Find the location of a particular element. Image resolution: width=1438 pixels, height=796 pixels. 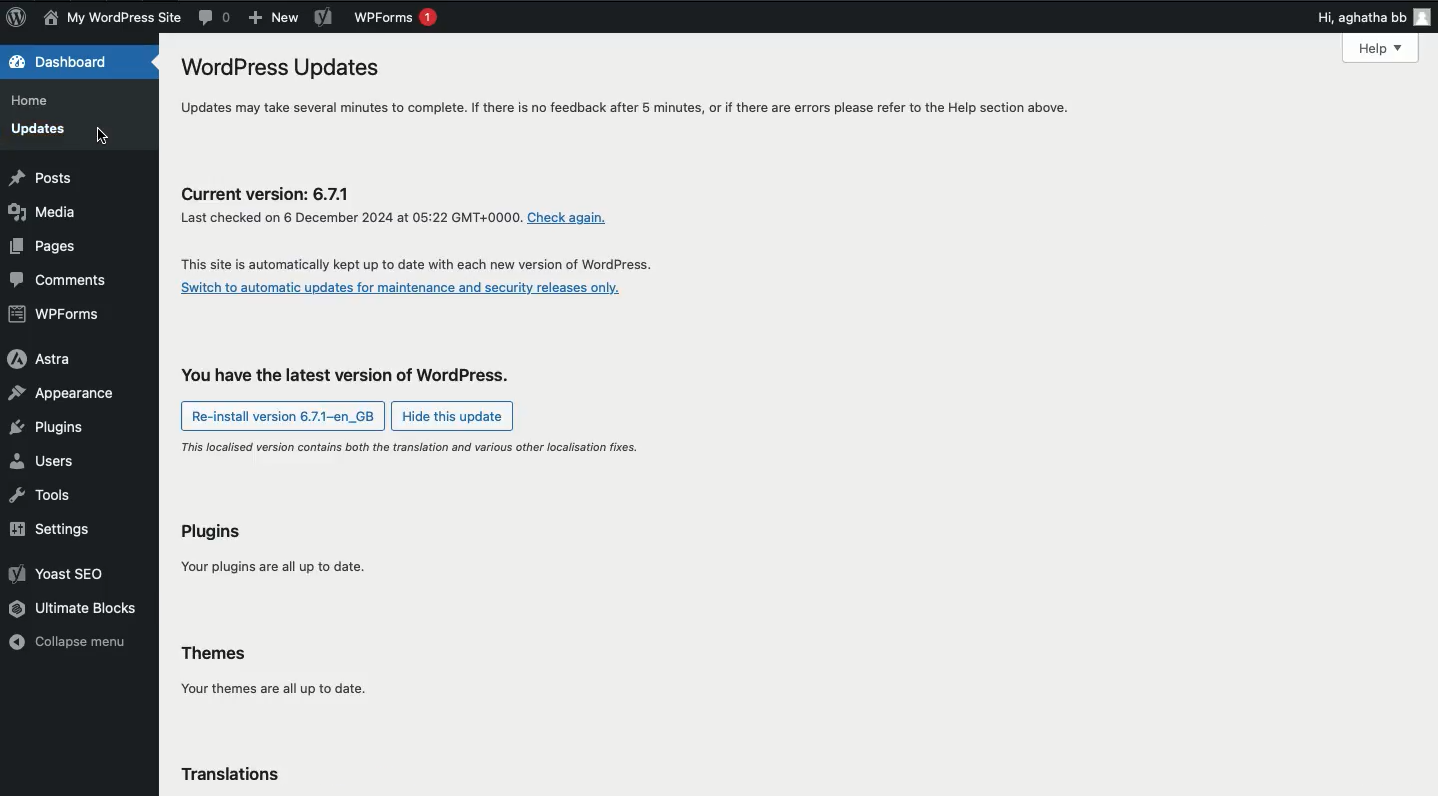

Media is located at coordinates (42, 211).